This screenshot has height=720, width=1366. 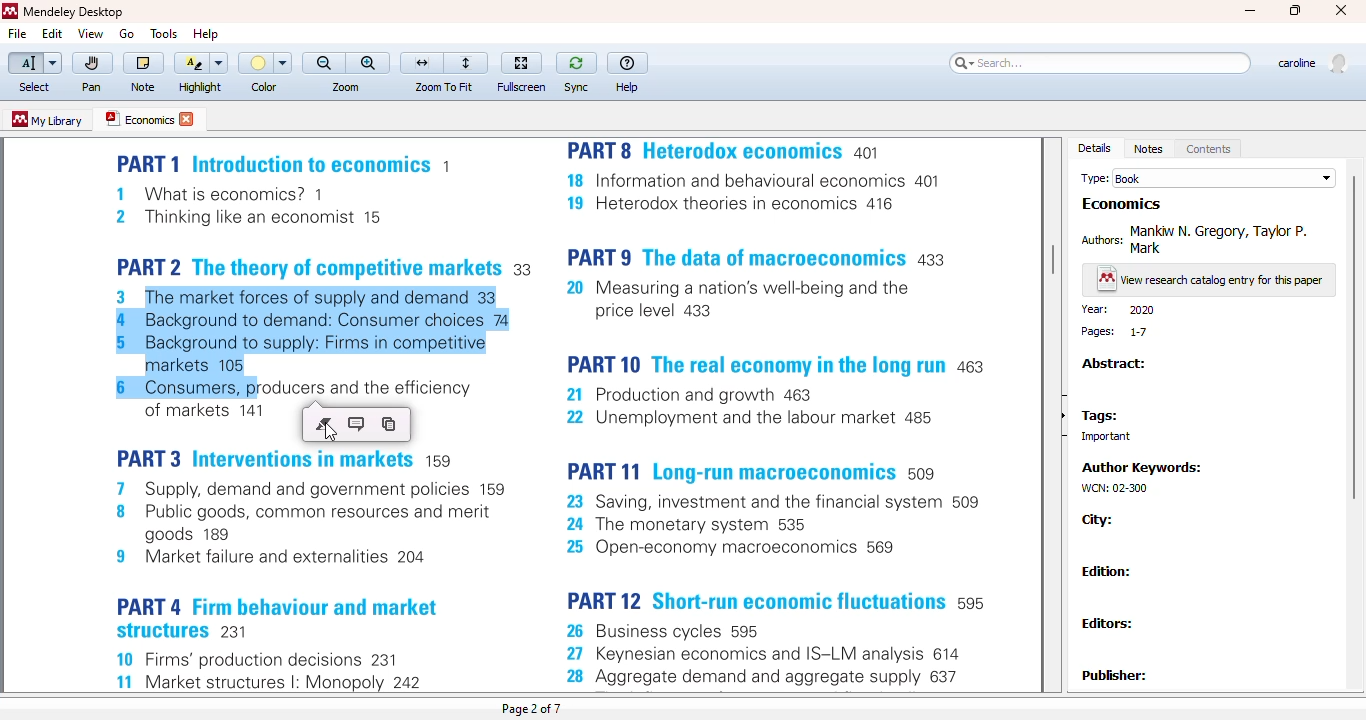 What do you see at coordinates (1110, 622) in the screenshot?
I see `editors` at bounding box center [1110, 622].